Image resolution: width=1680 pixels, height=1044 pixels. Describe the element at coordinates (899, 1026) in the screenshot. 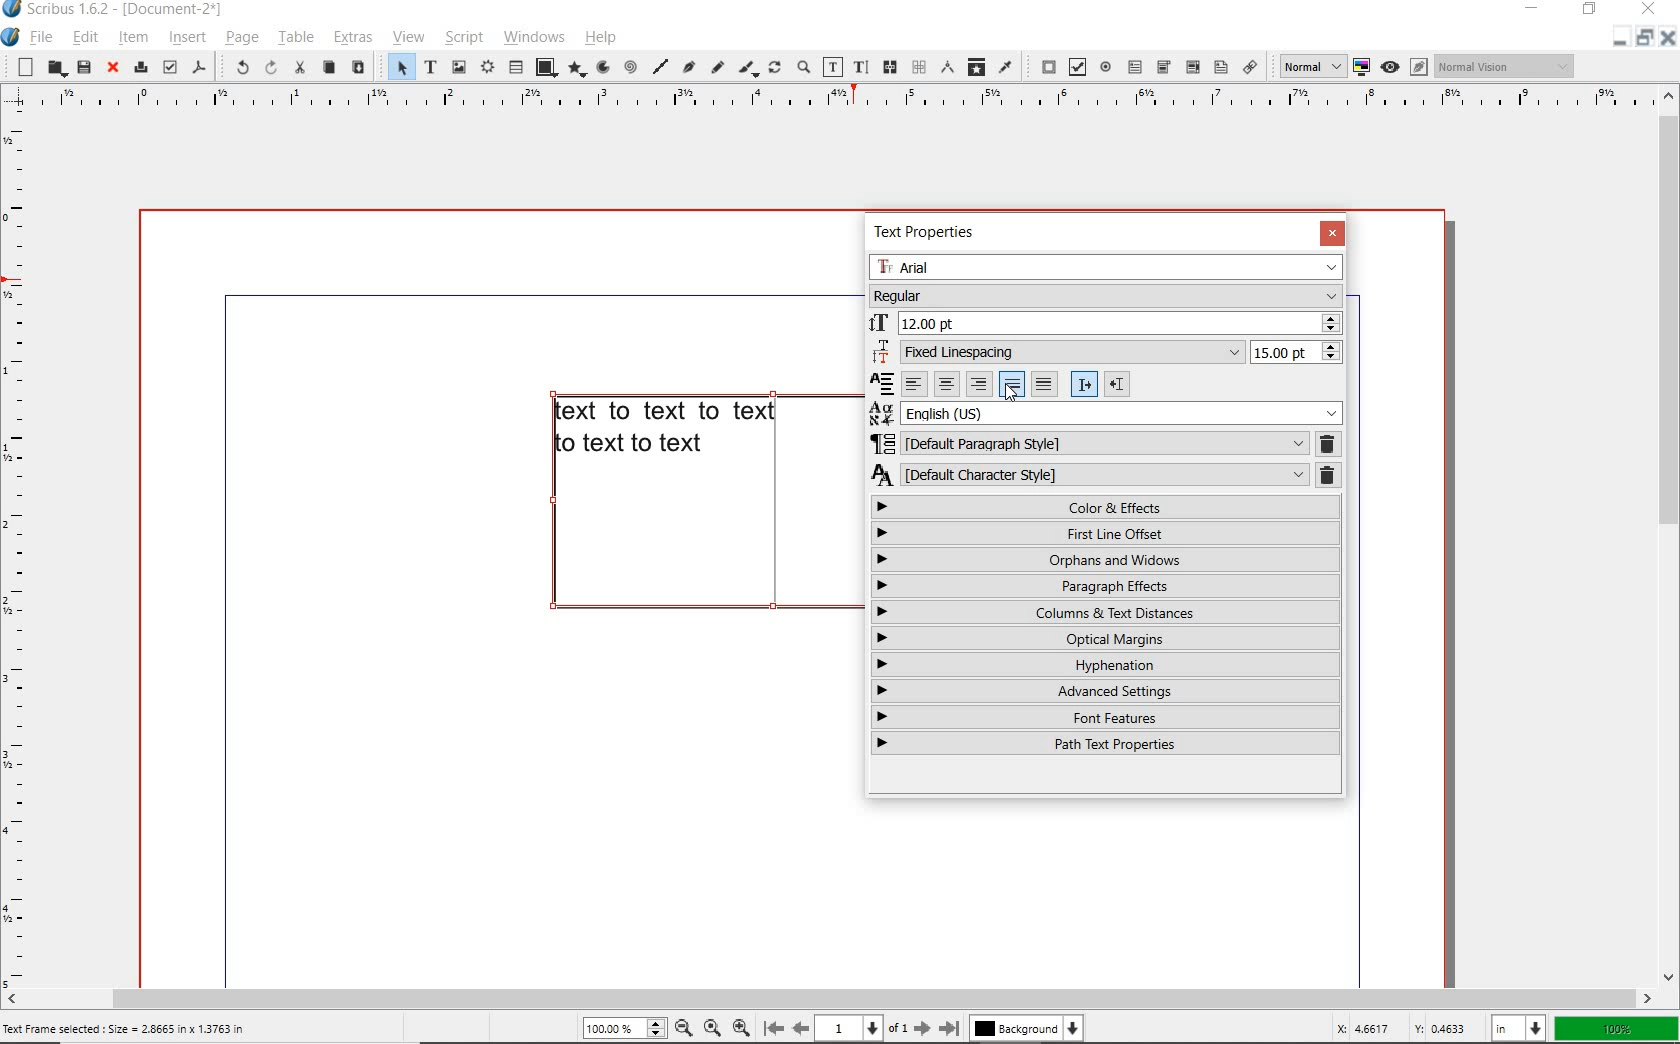

I see `of 1` at that location.